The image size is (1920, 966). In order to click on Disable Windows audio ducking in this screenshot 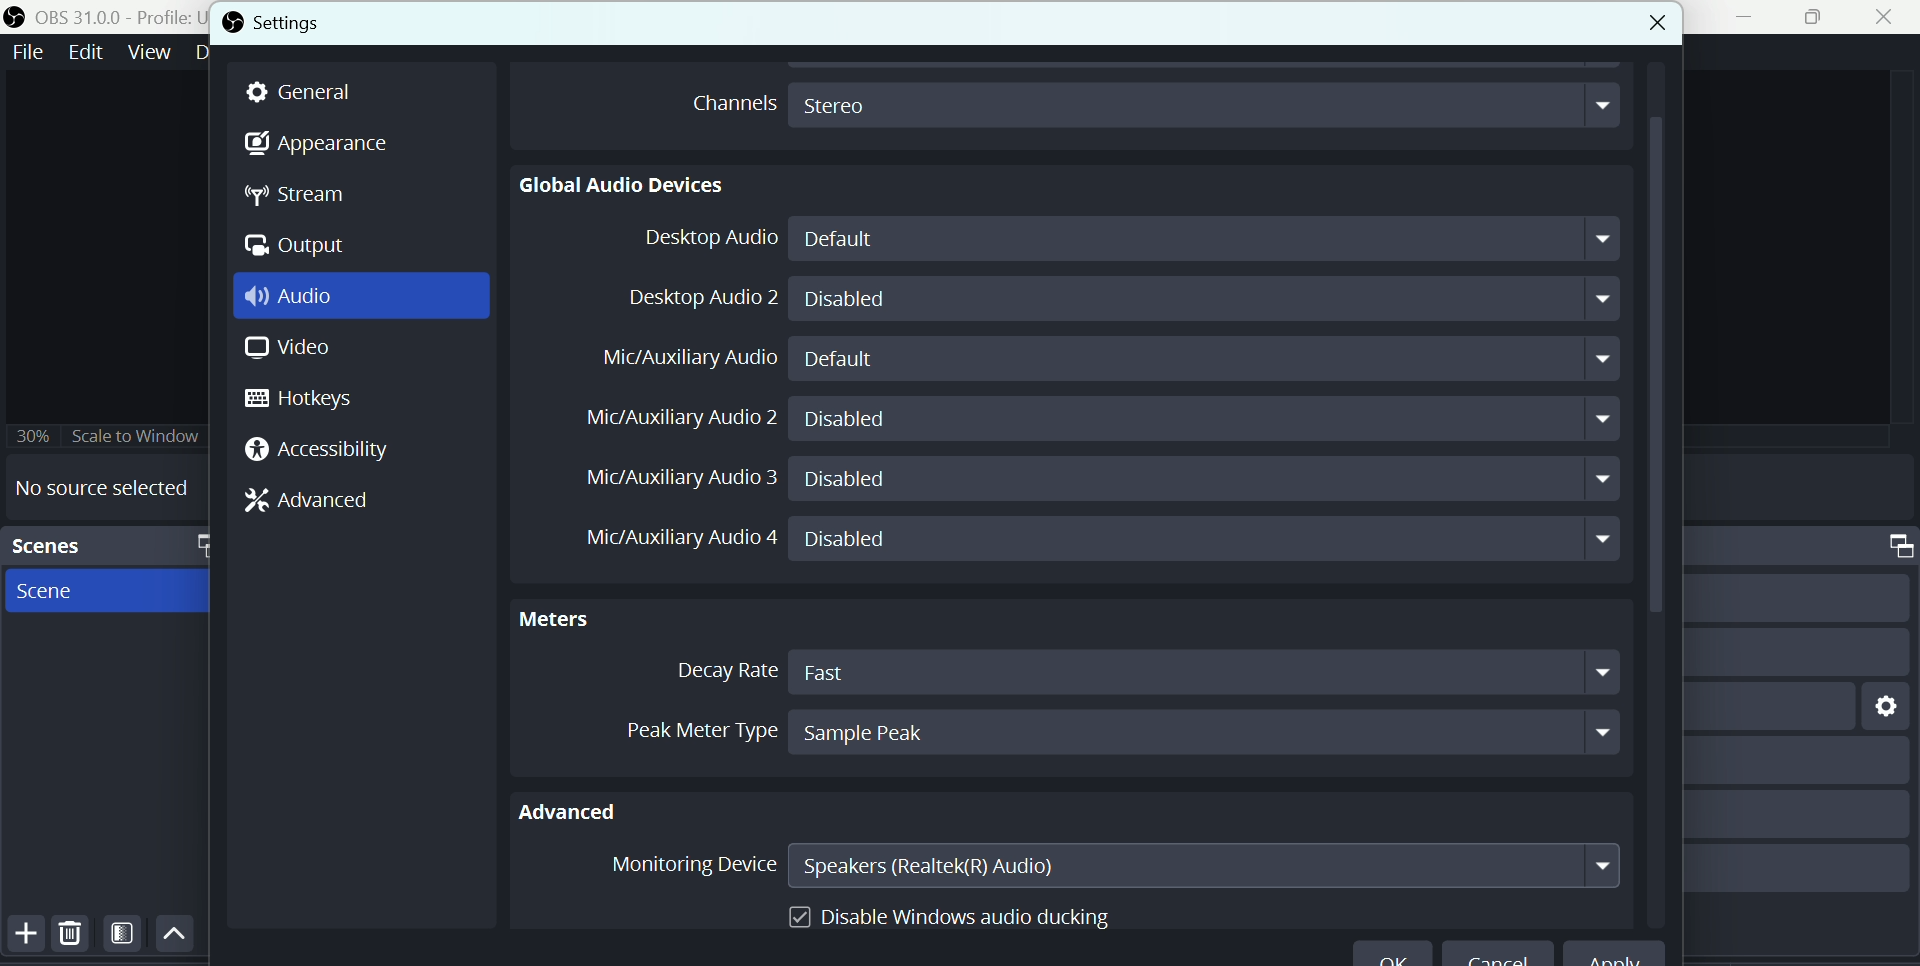, I will do `click(953, 912)`.